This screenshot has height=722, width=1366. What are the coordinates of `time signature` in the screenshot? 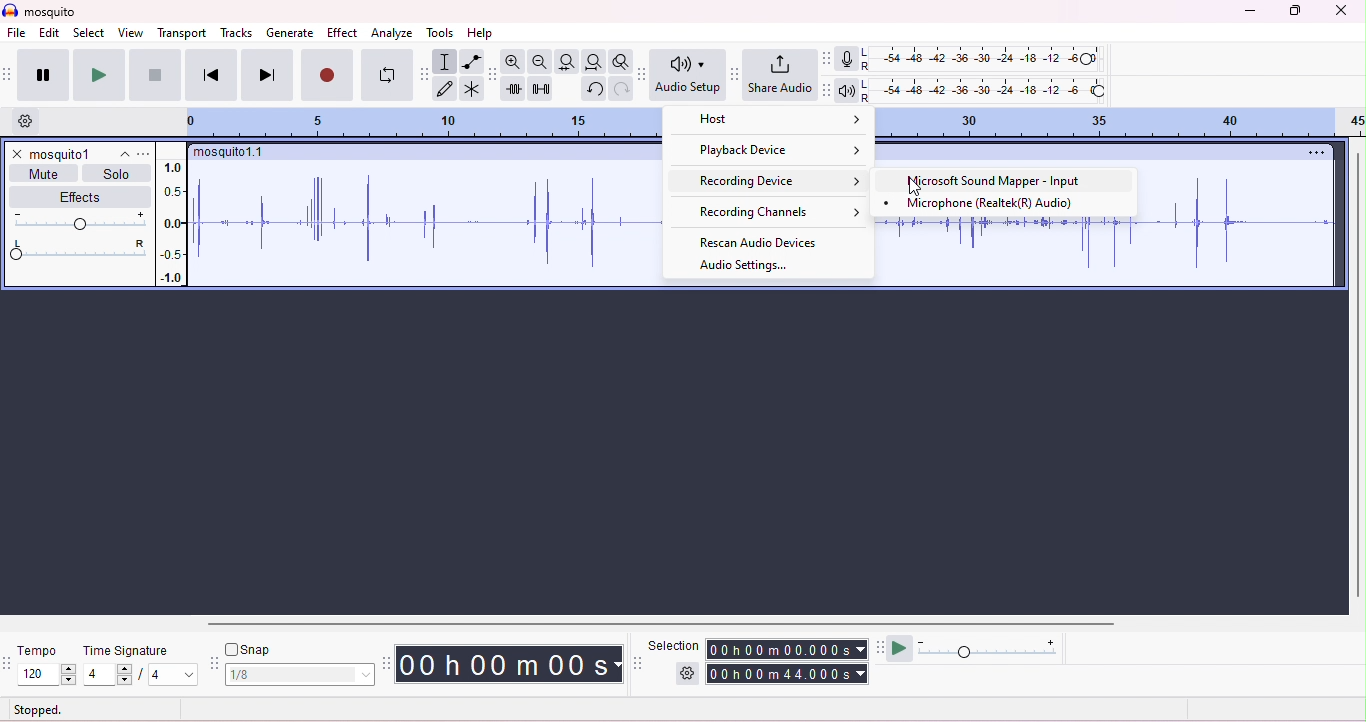 It's located at (126, 651).